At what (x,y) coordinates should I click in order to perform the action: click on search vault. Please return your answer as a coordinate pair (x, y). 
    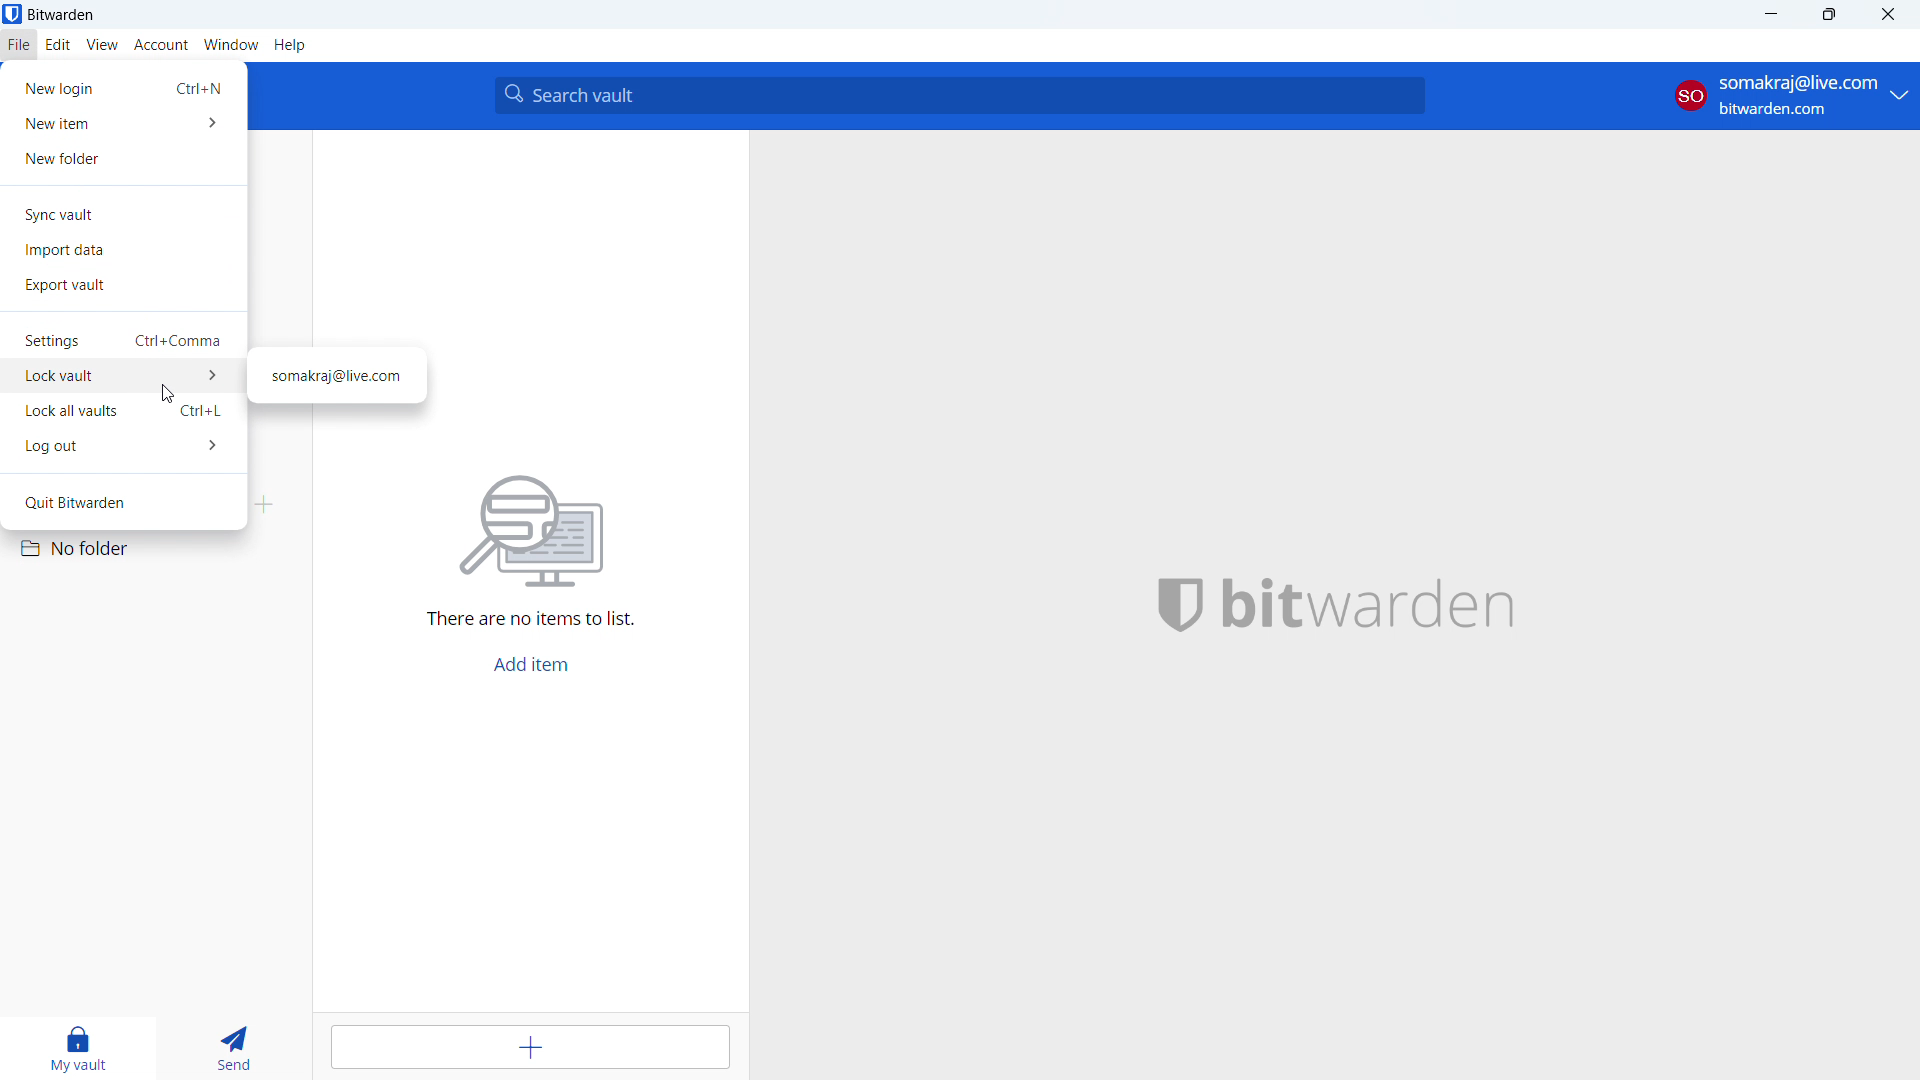
    Looking at the image, I should click on (960, 95).